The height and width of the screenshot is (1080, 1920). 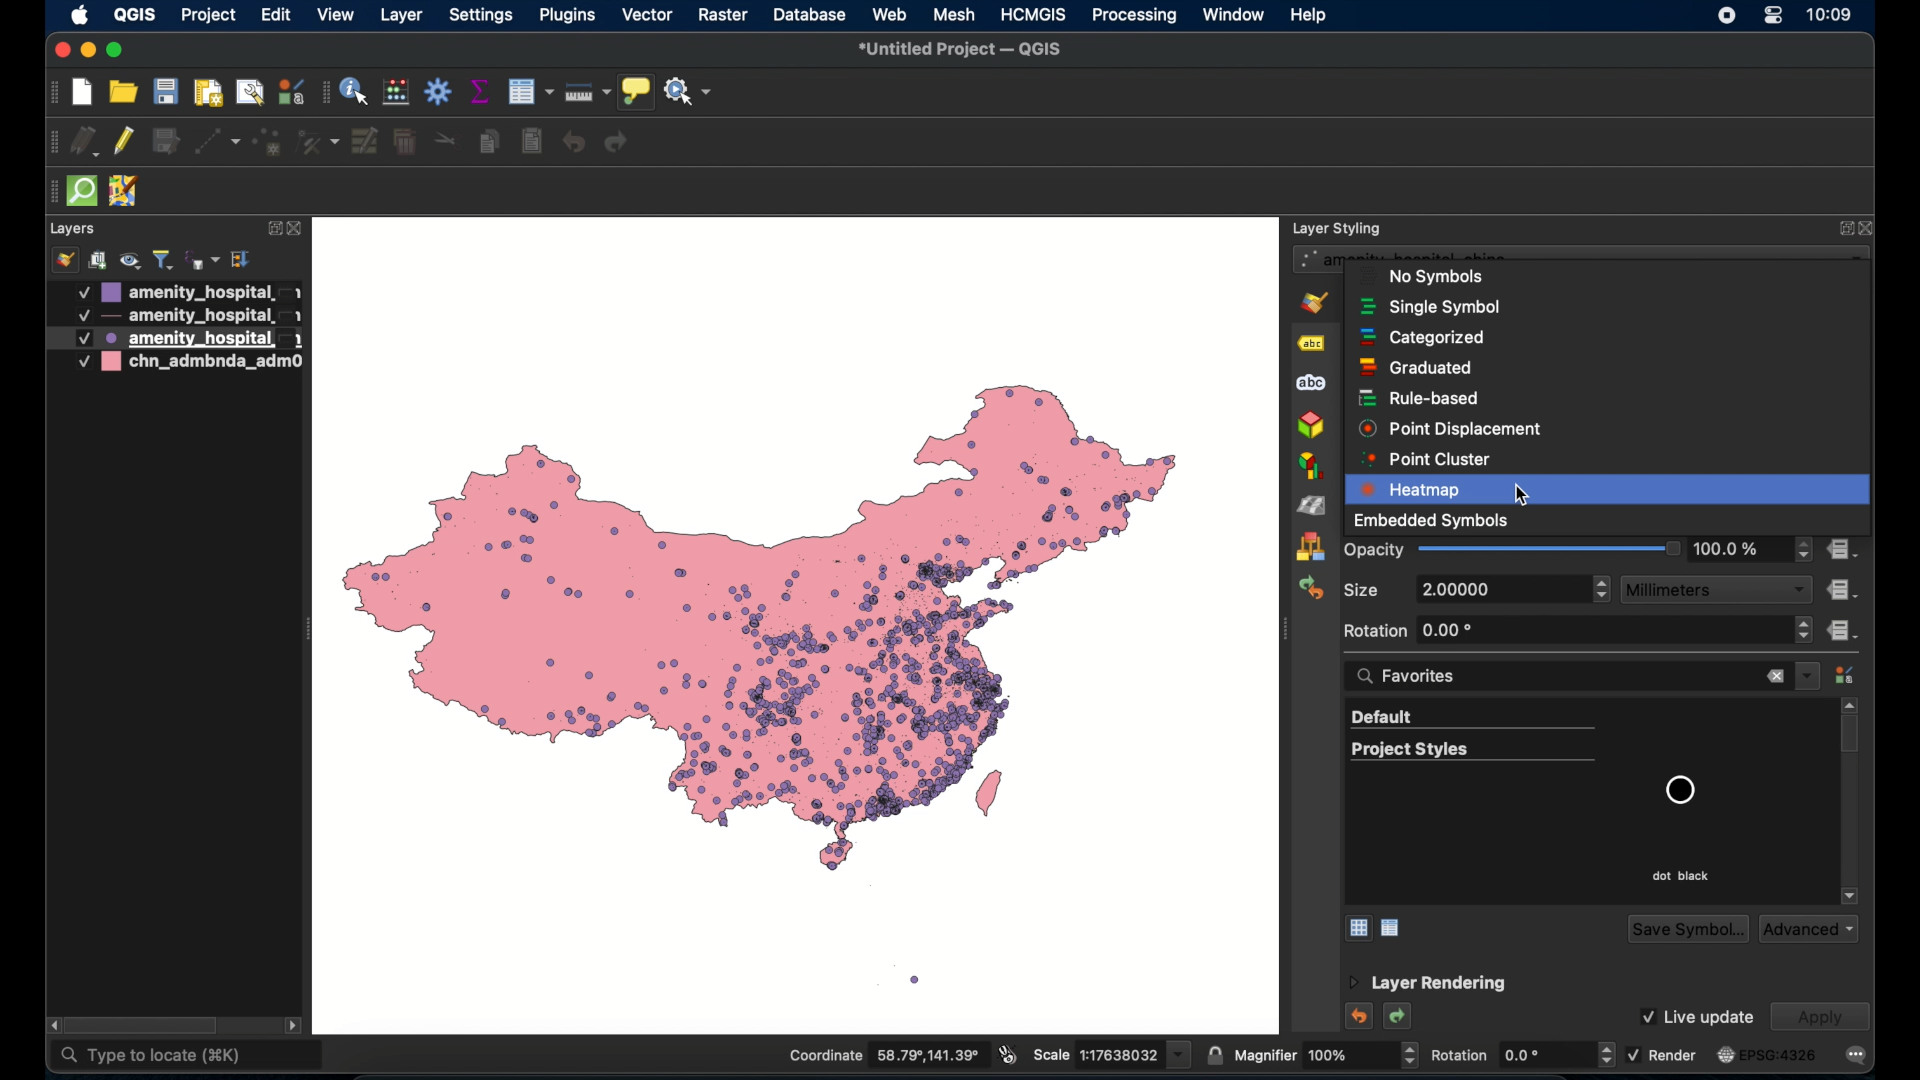 I want to click on redo, so click(x=617, y=145).